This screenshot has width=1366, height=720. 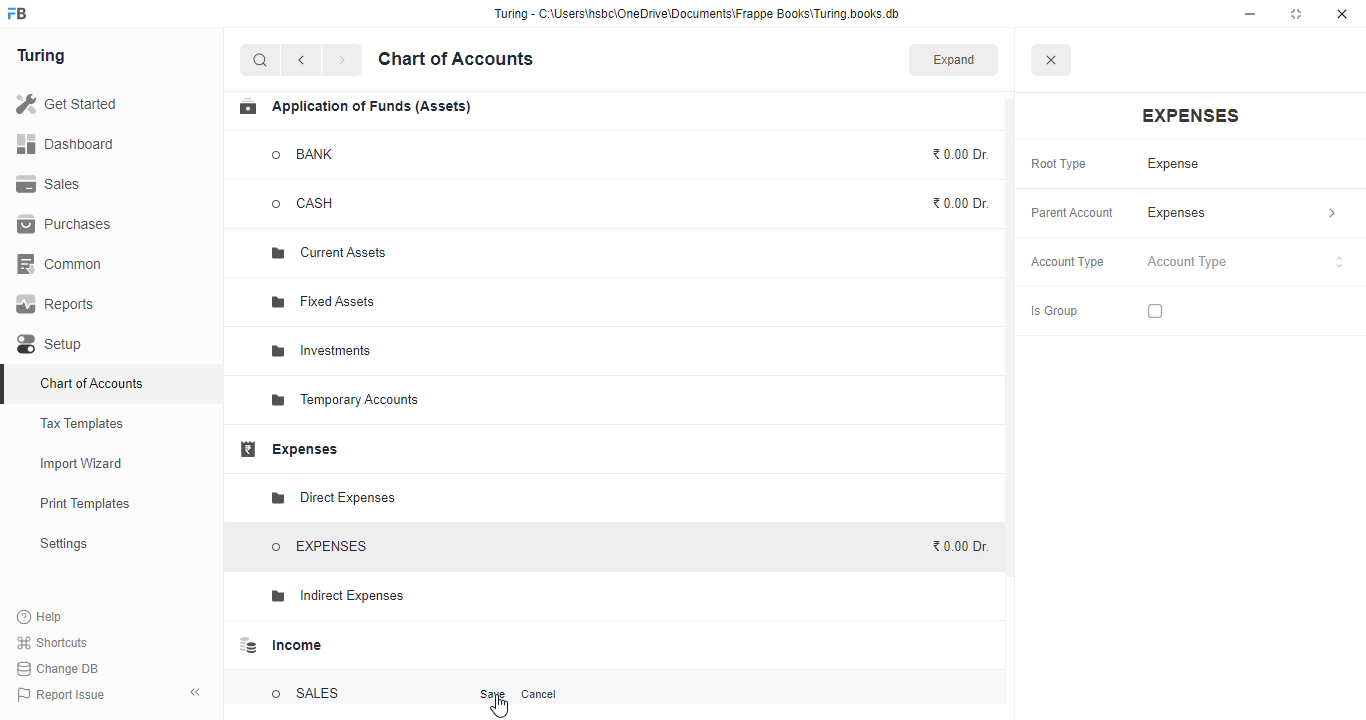 I want to click on maximize, so click(x=1296, y=14).